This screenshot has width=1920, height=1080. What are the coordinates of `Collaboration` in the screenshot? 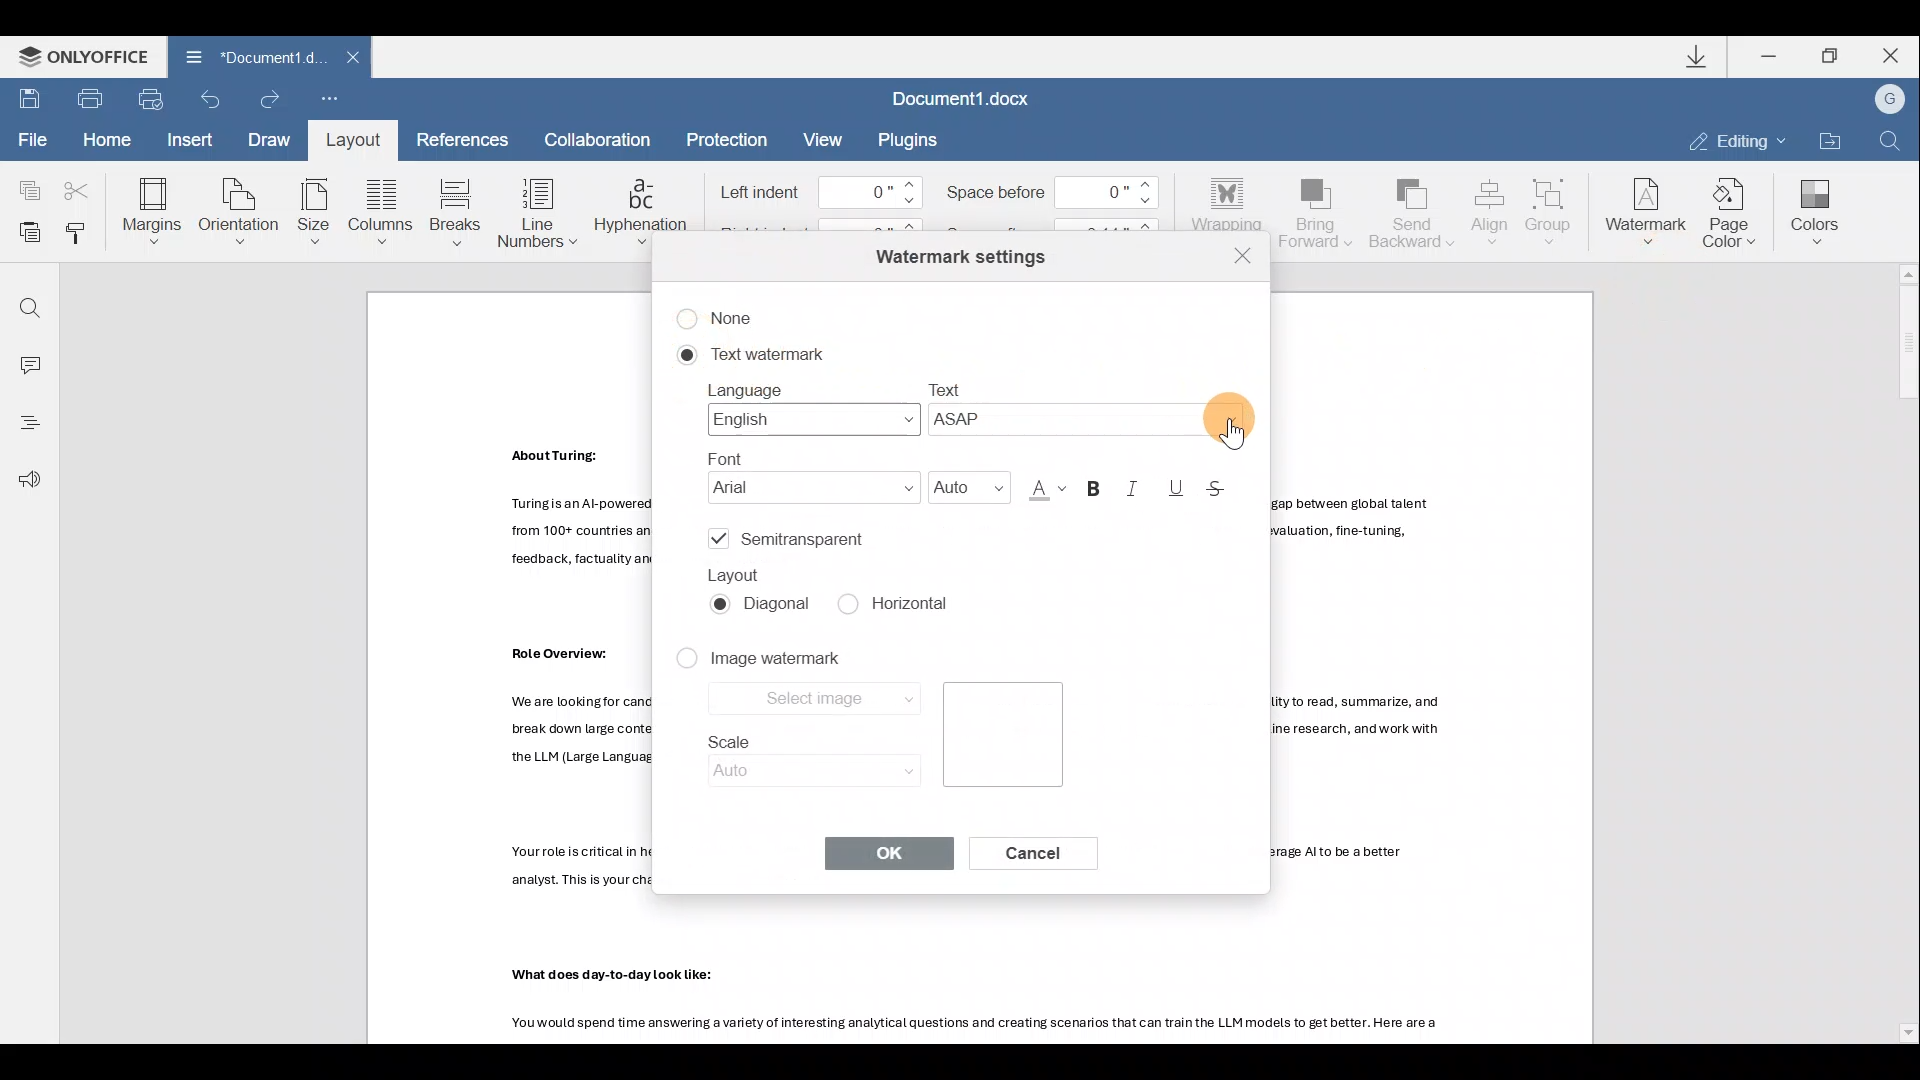 It's located at (606, 138).